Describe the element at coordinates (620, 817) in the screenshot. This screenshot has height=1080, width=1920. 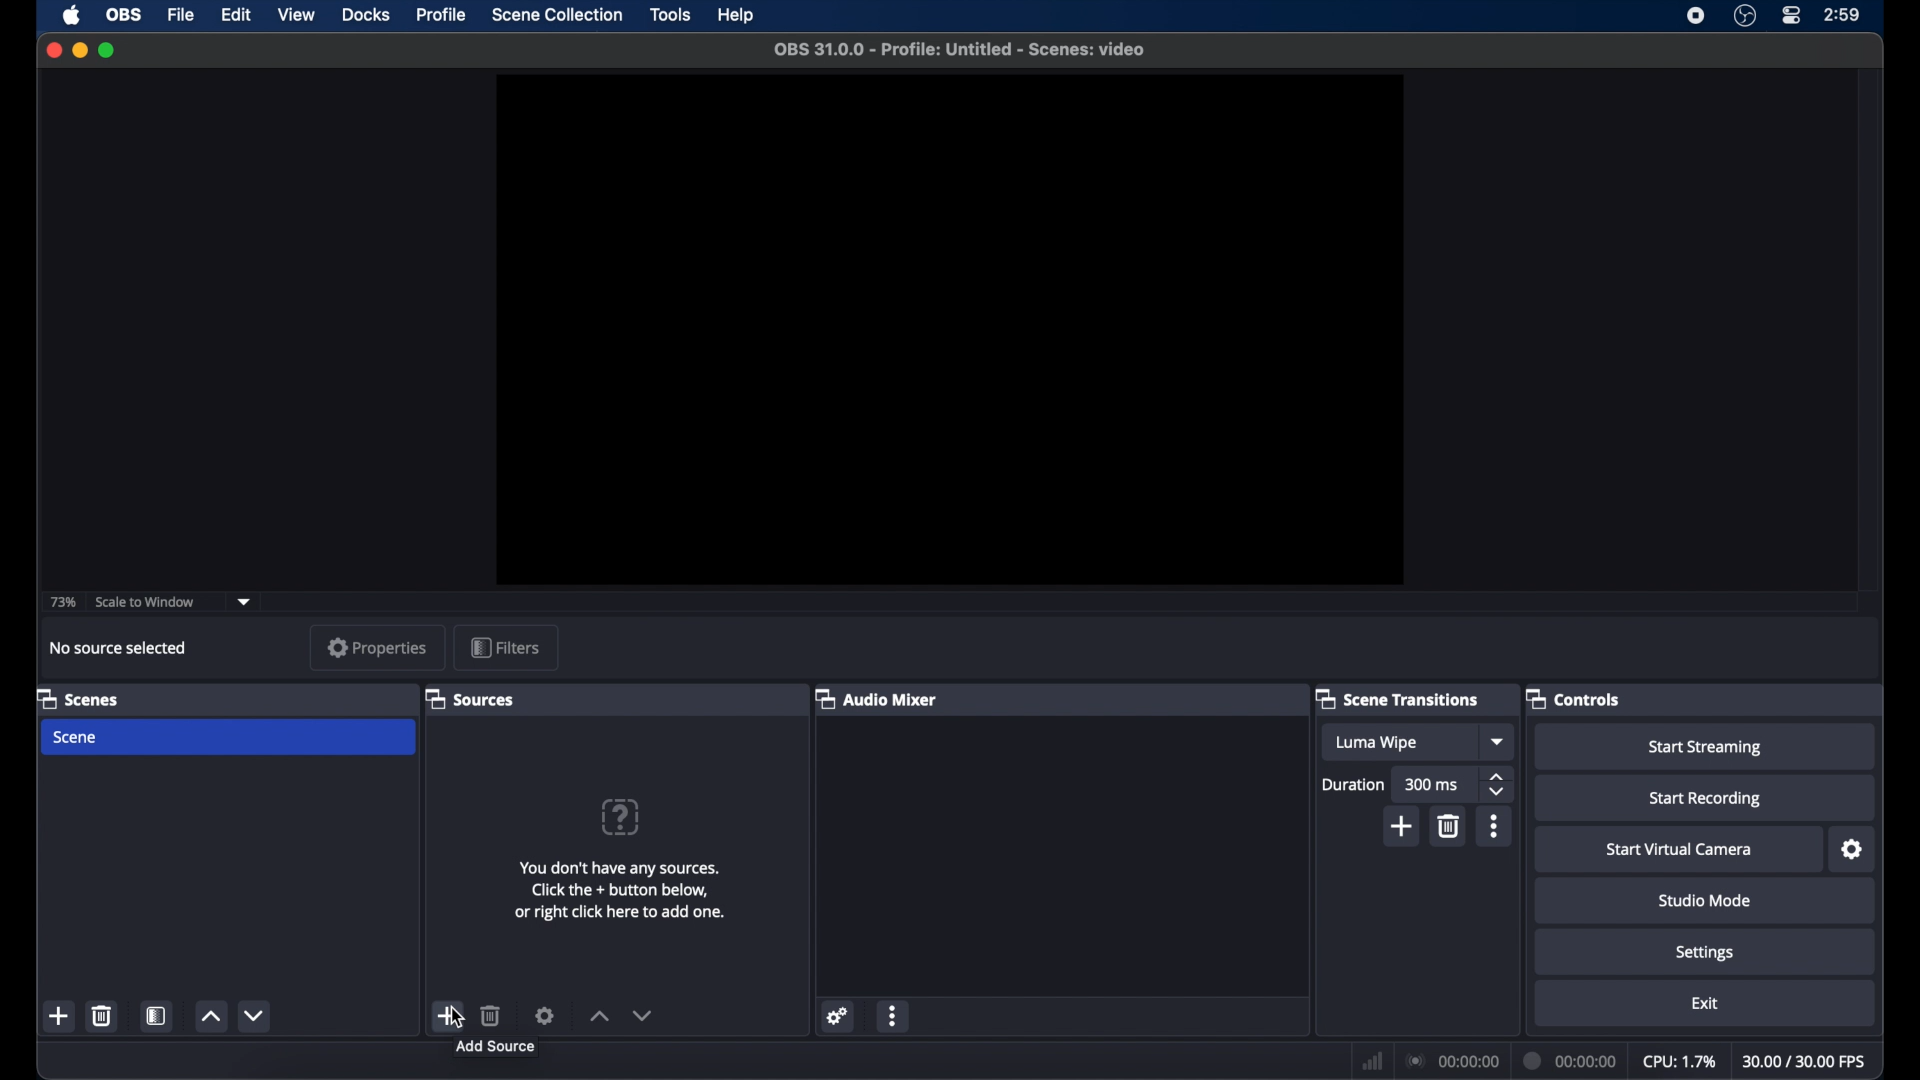
I see `question mark icon` at that location.